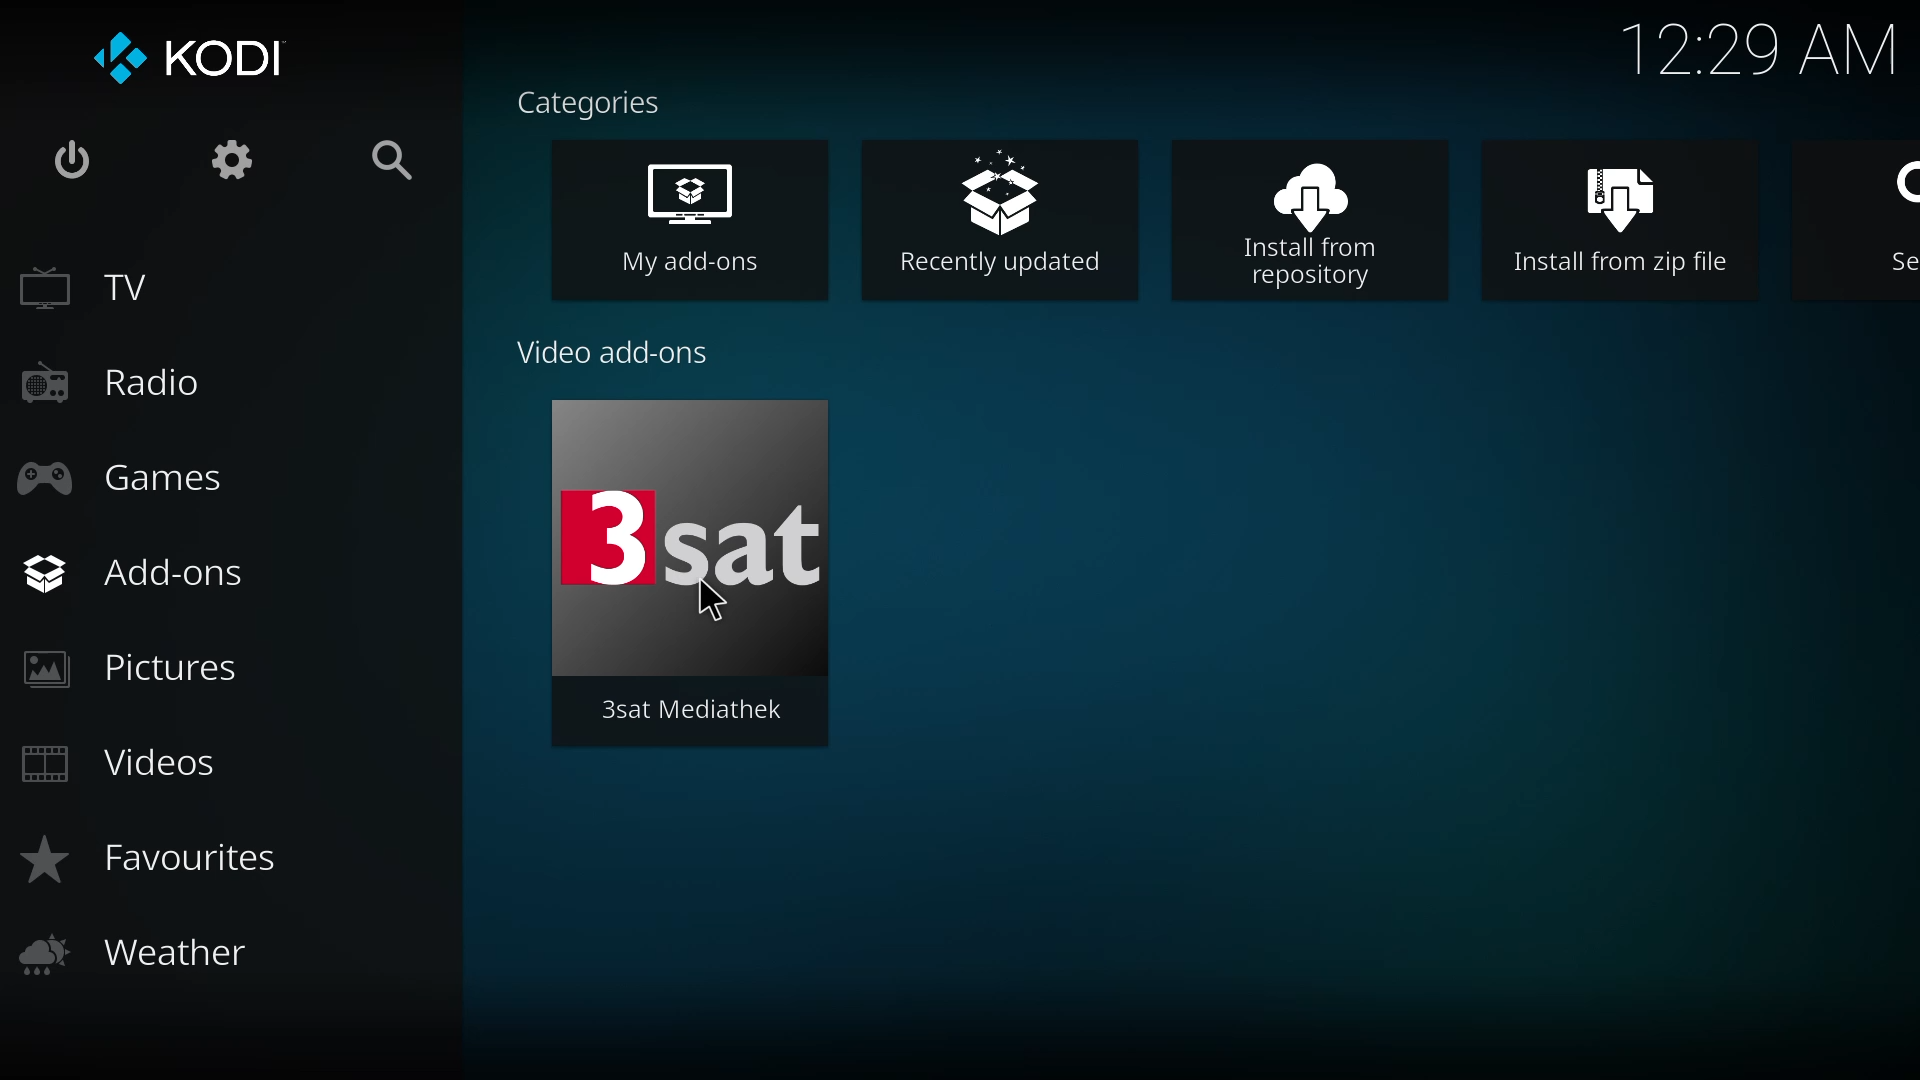  I want to click on videos, so click(132, 760).